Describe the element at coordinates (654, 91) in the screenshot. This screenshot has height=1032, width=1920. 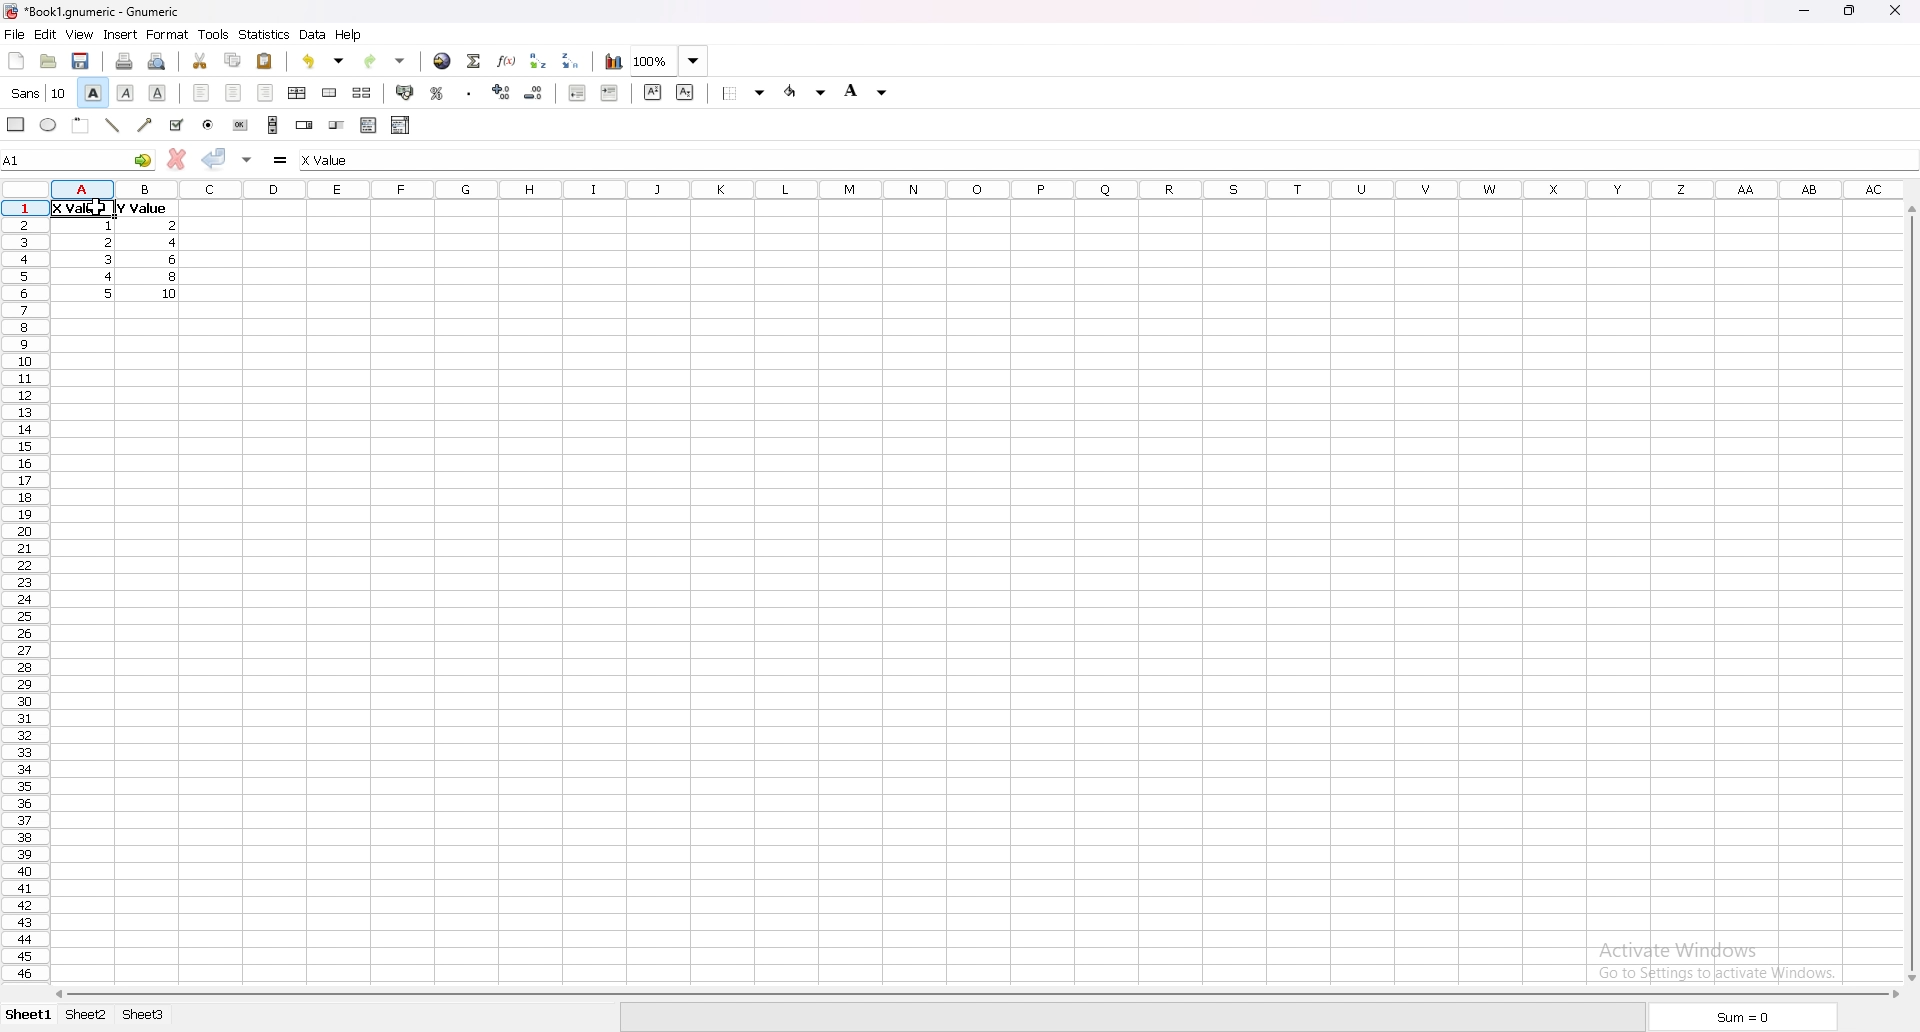
I see `superscript` at that location.